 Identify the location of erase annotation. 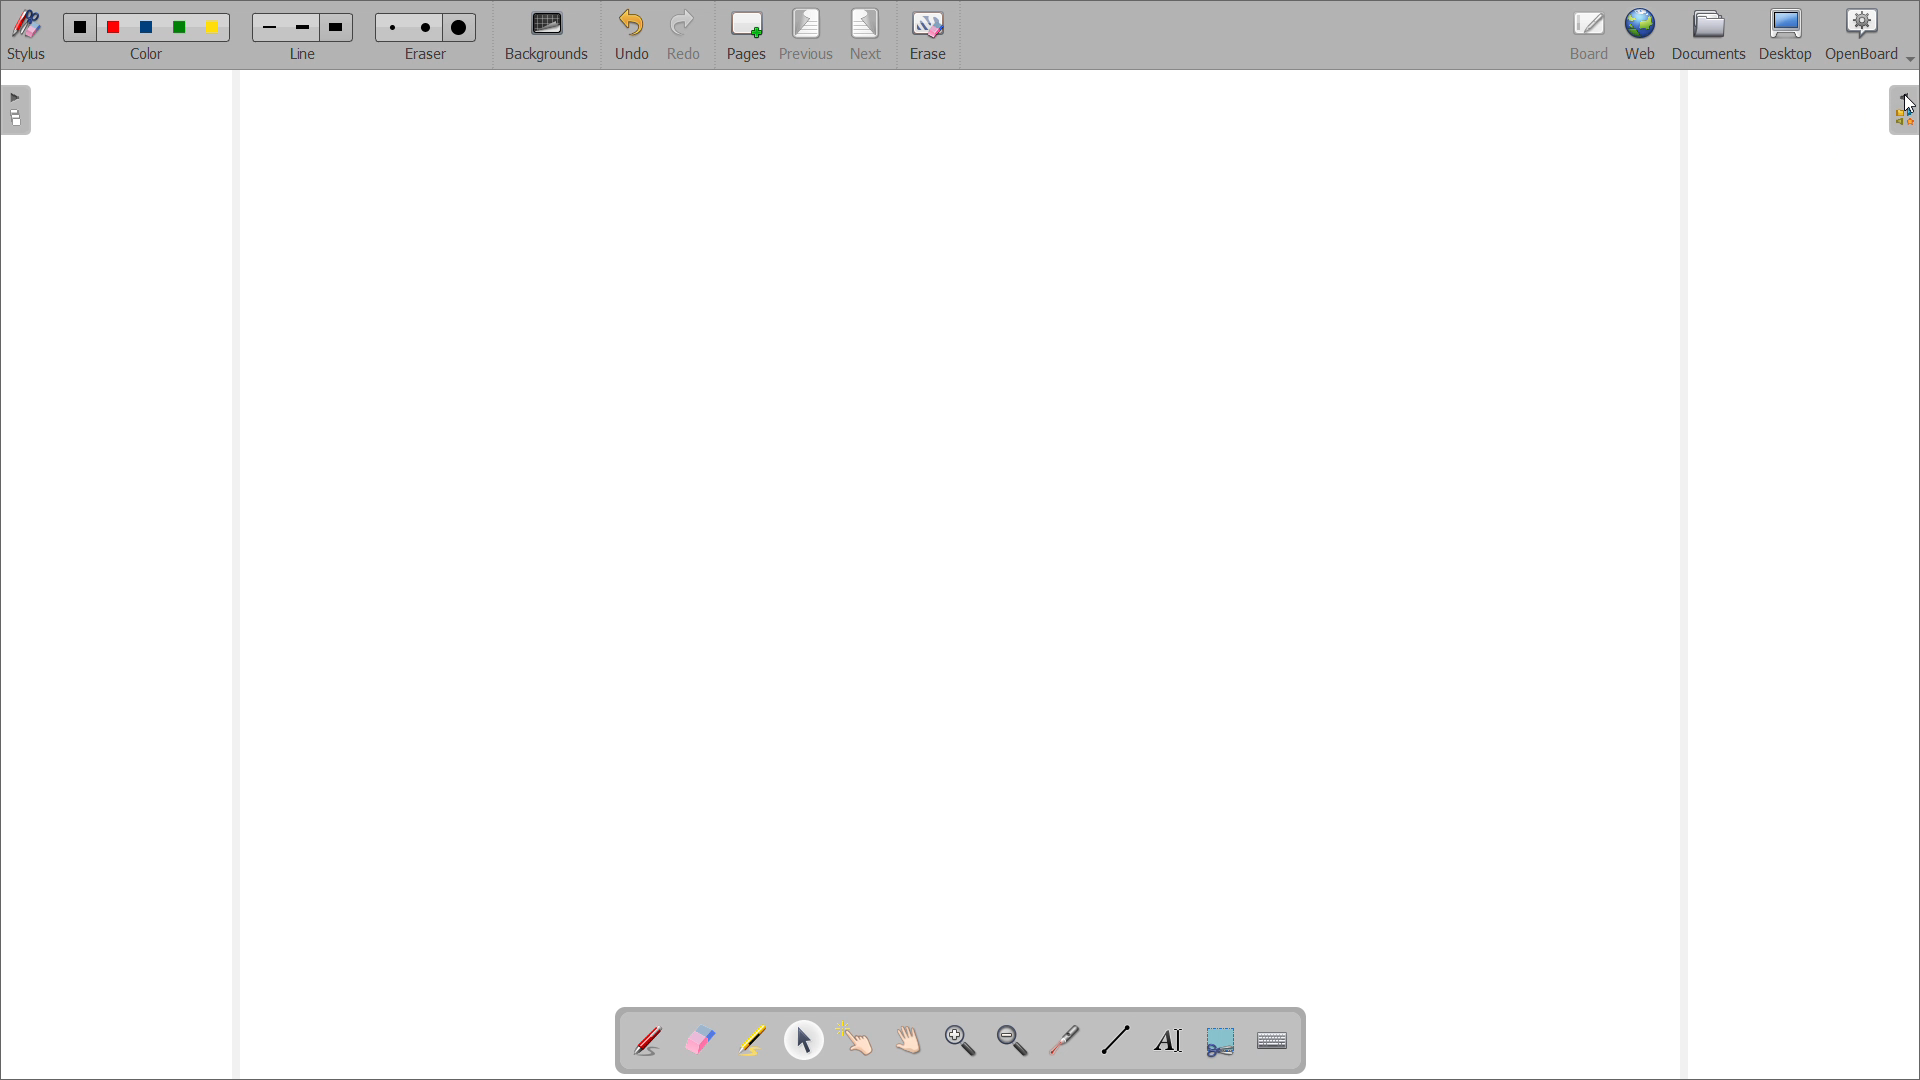
(701, 1039).